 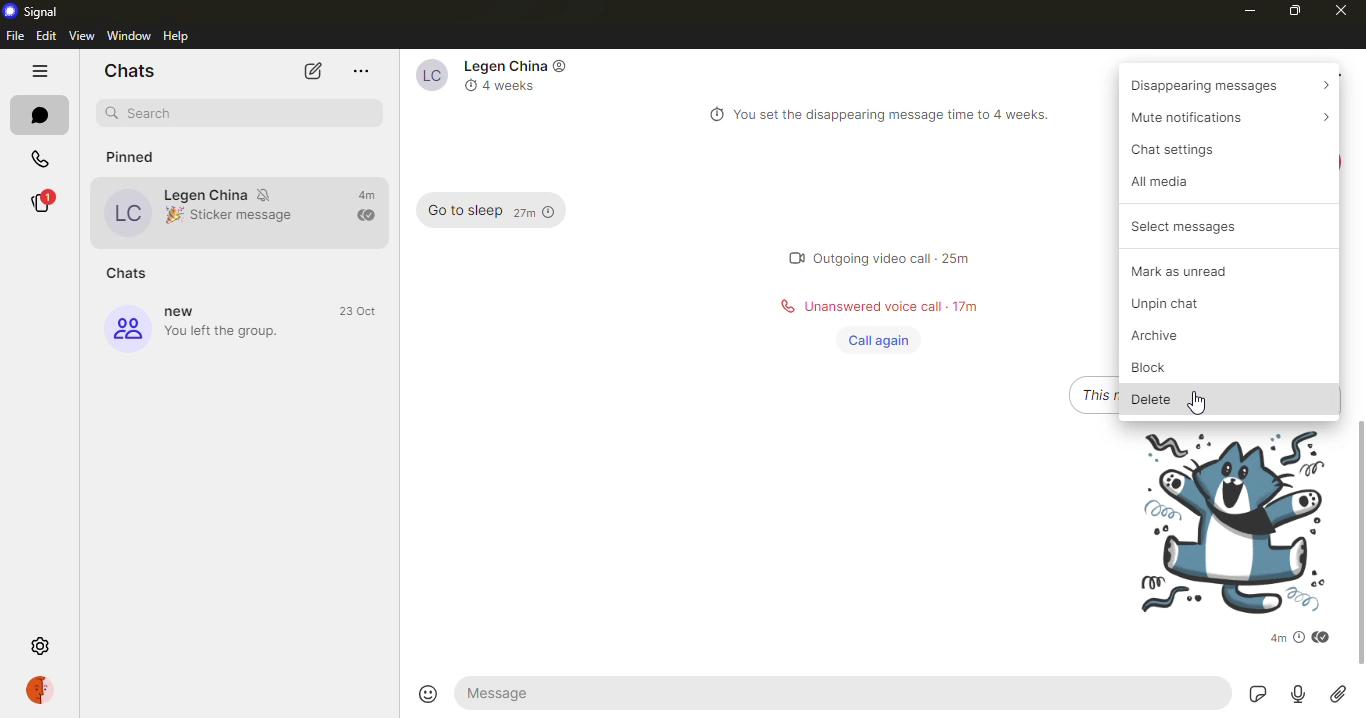 What do you see at coordinates (1230, 85) in the screenshot?
I see `disappearing messages` at bounding box center [1230, 85].